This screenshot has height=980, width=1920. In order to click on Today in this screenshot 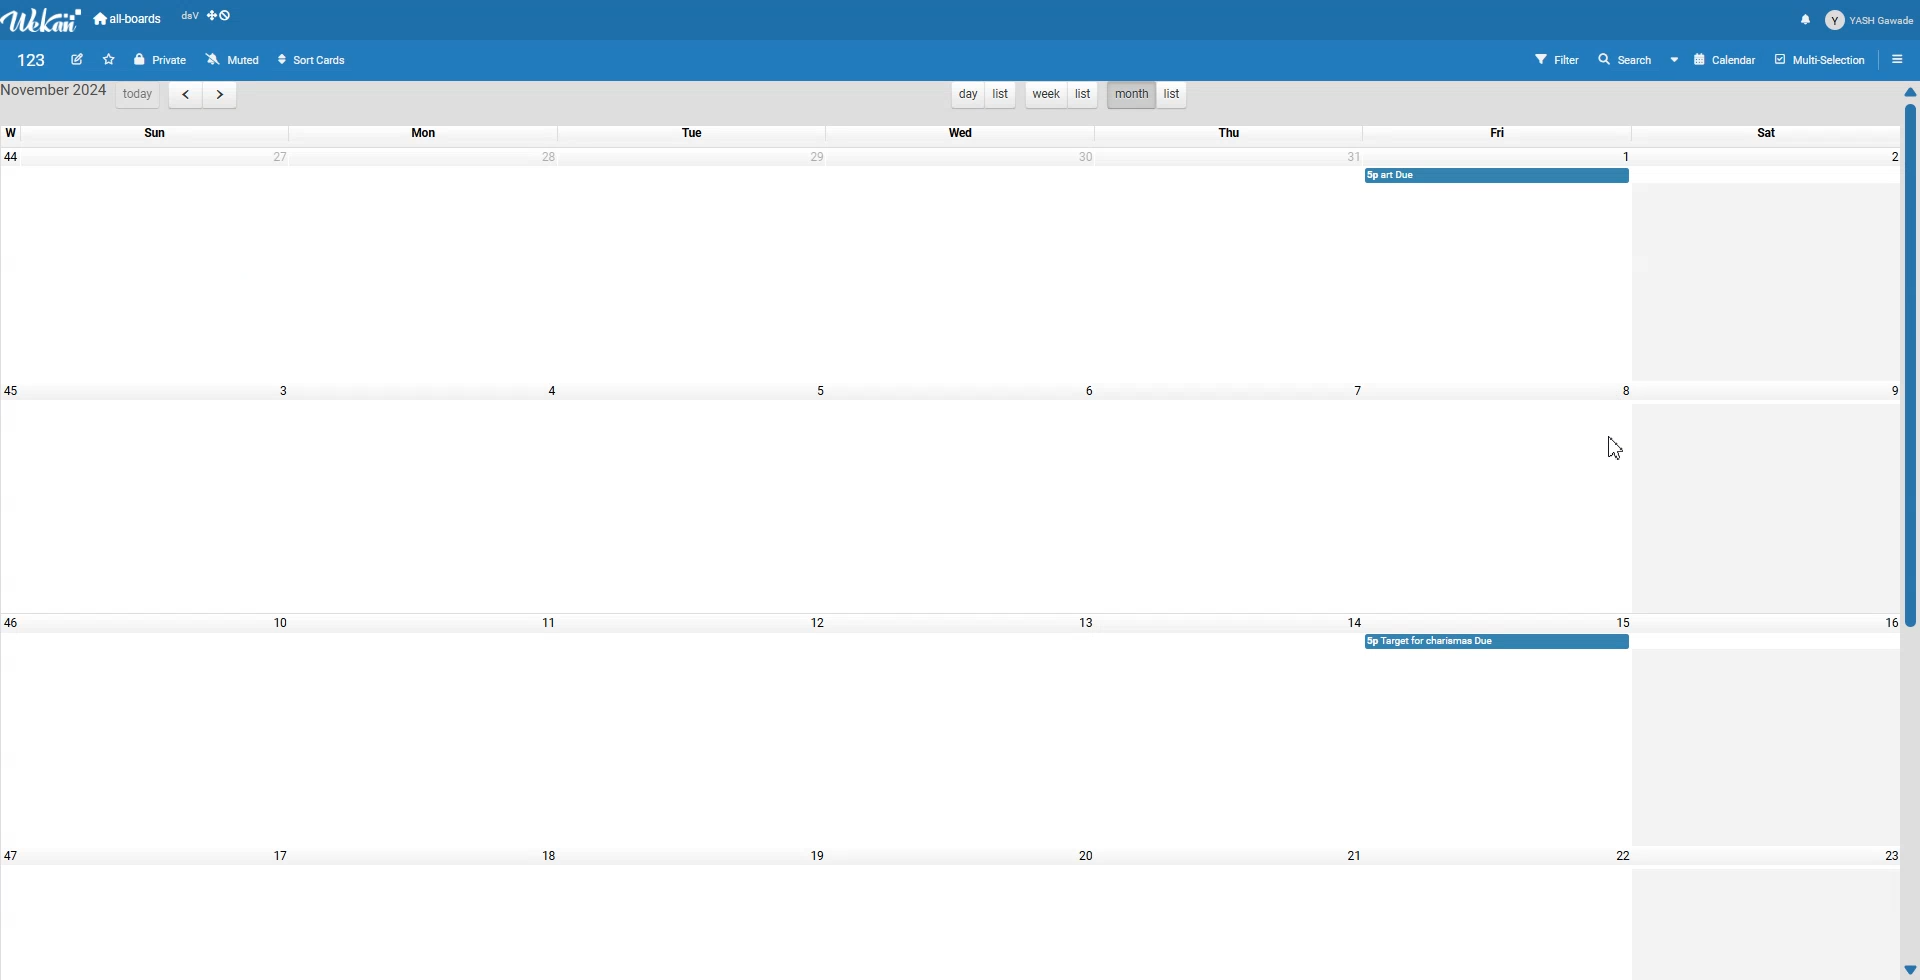, I will do `click(137, 95)`.